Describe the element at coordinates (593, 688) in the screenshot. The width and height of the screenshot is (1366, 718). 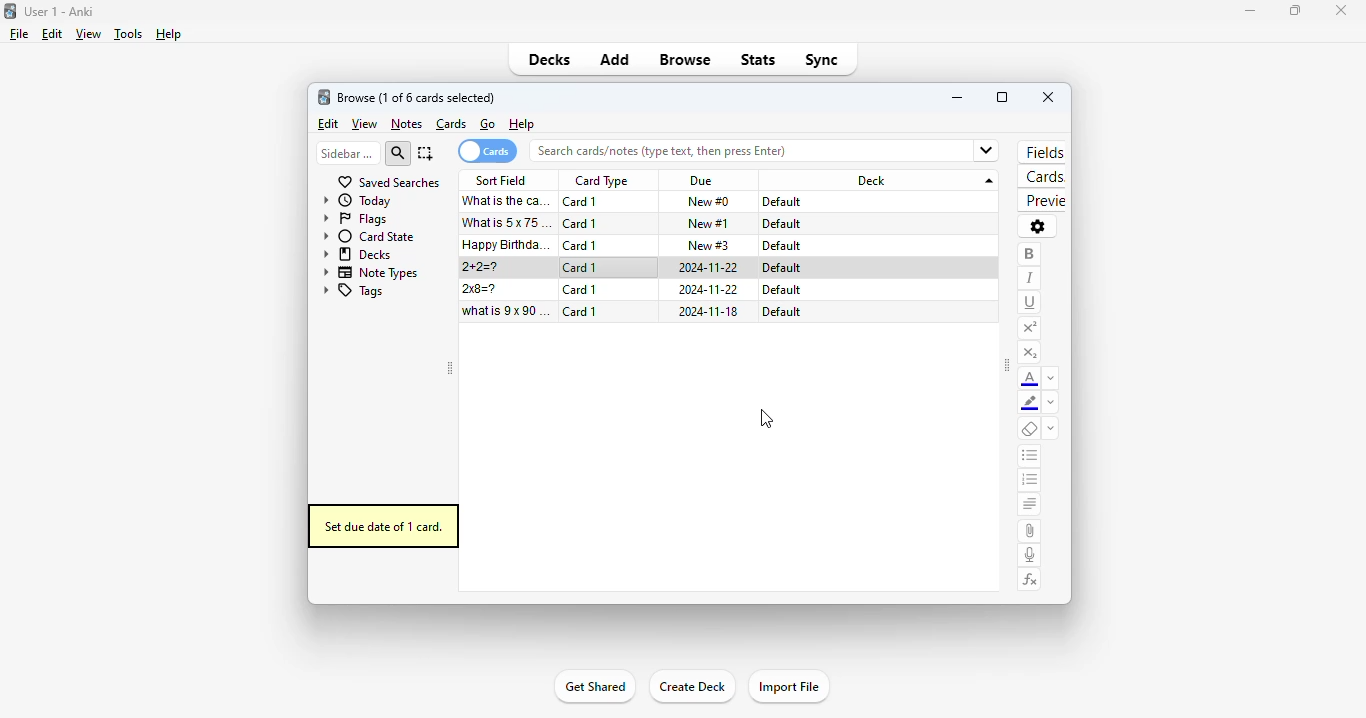
I see `get shared` at that location.